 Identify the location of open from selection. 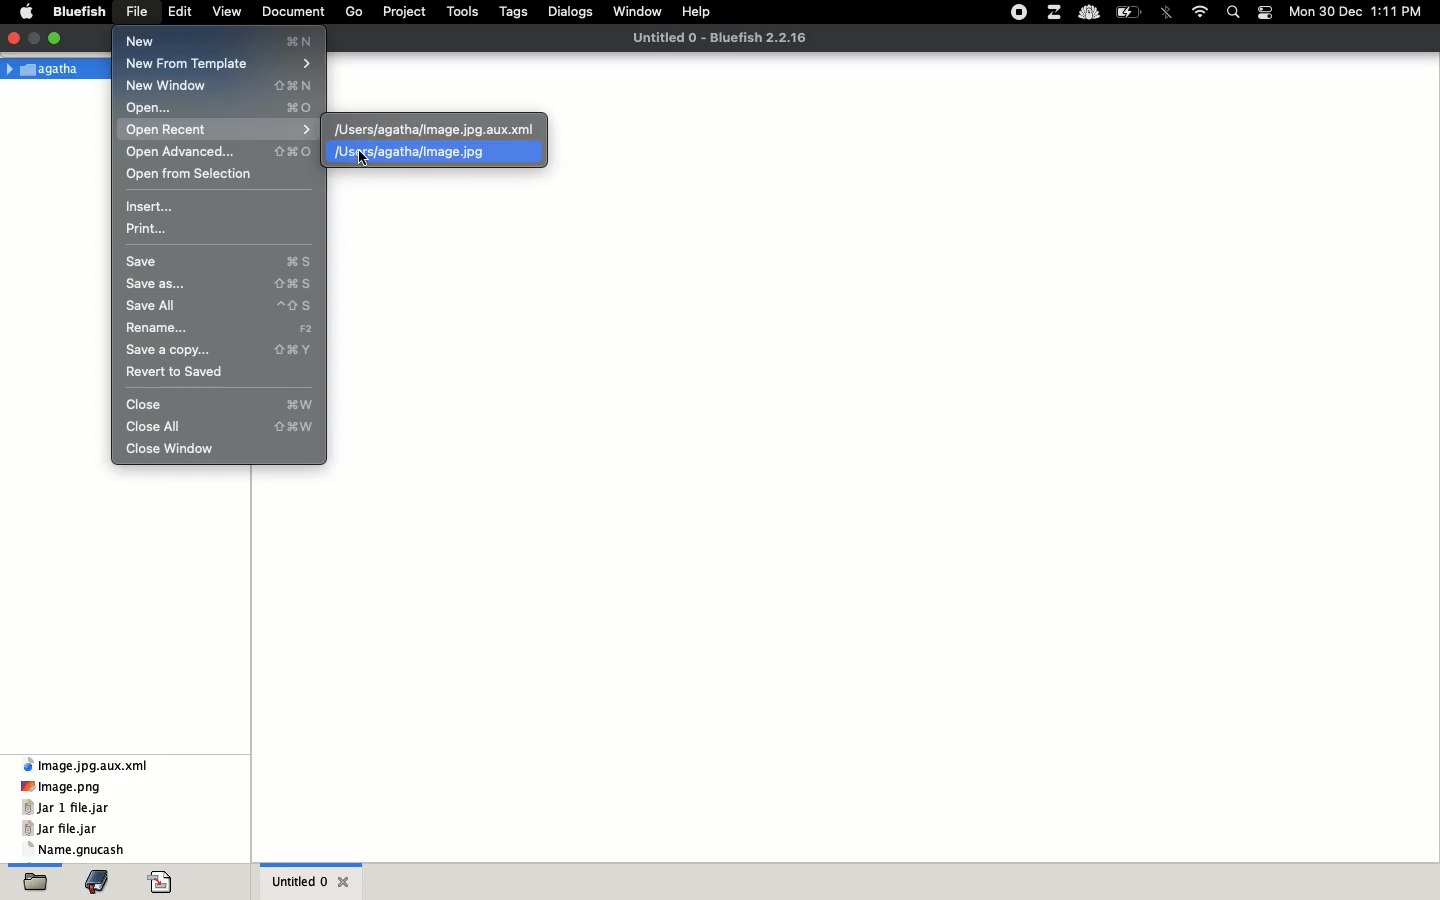
(187, 174).